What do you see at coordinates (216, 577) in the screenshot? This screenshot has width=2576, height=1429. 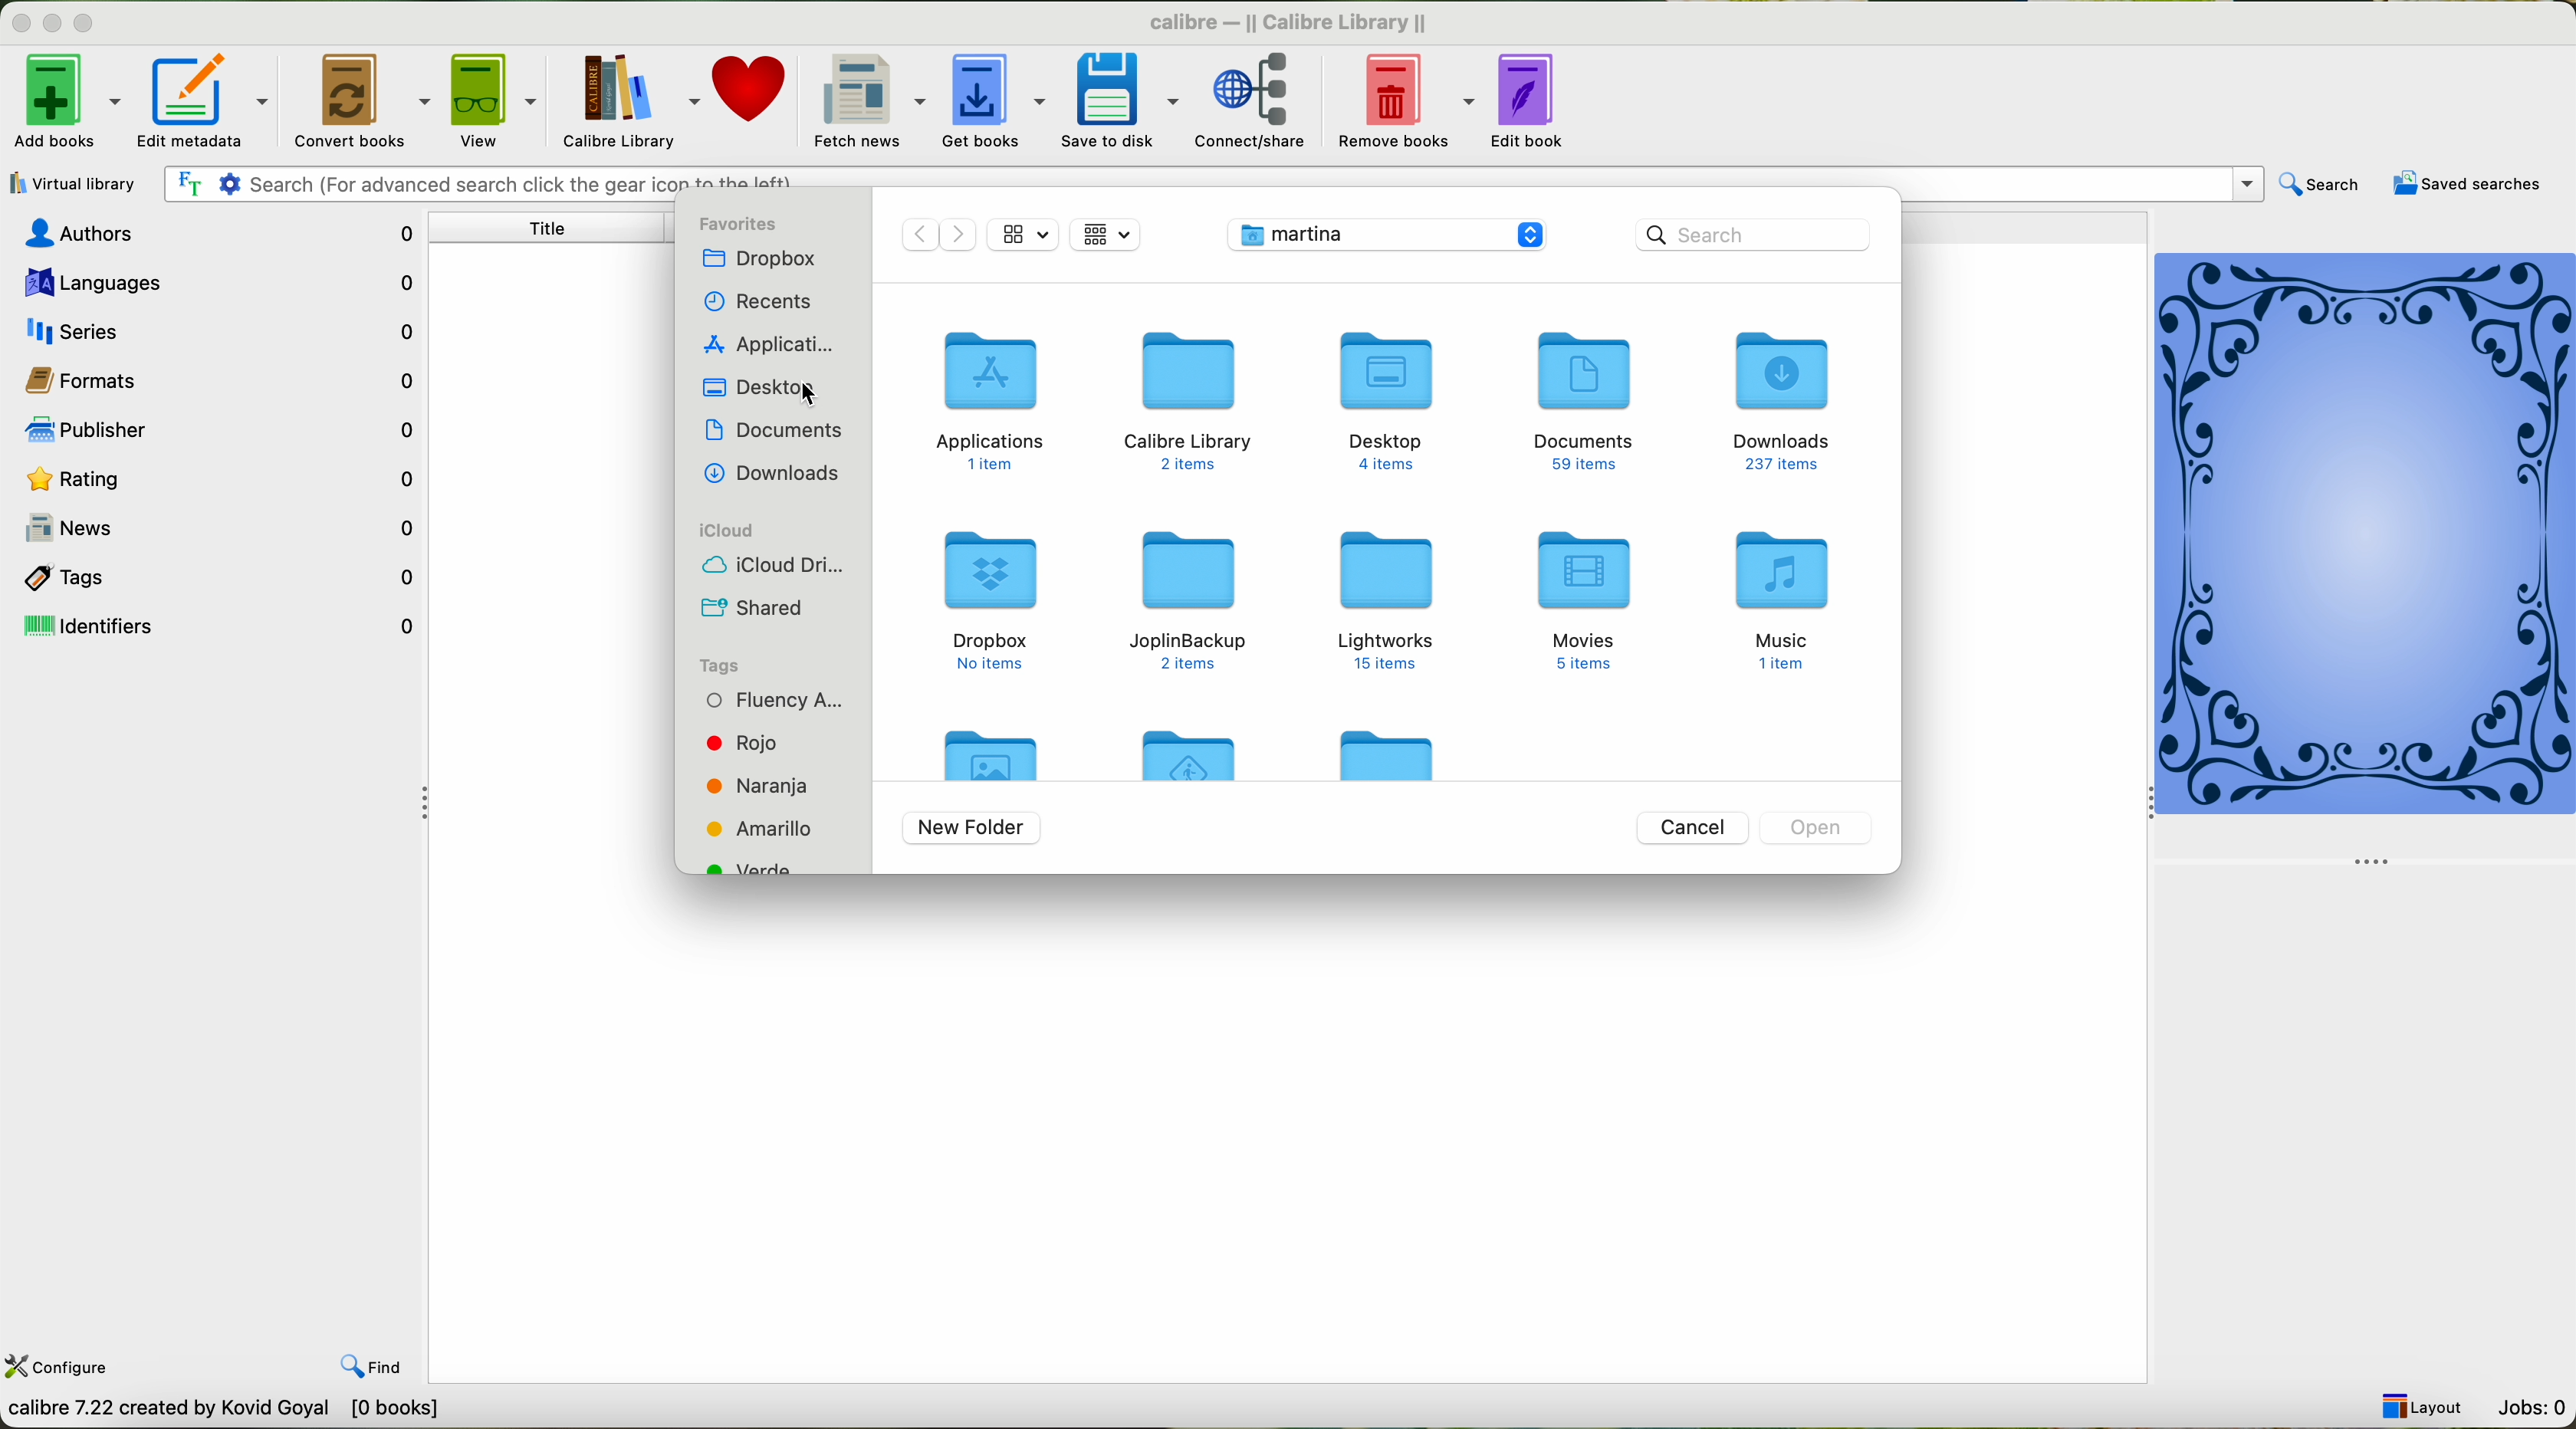 I see `tags` at bounding box center [216, 577].